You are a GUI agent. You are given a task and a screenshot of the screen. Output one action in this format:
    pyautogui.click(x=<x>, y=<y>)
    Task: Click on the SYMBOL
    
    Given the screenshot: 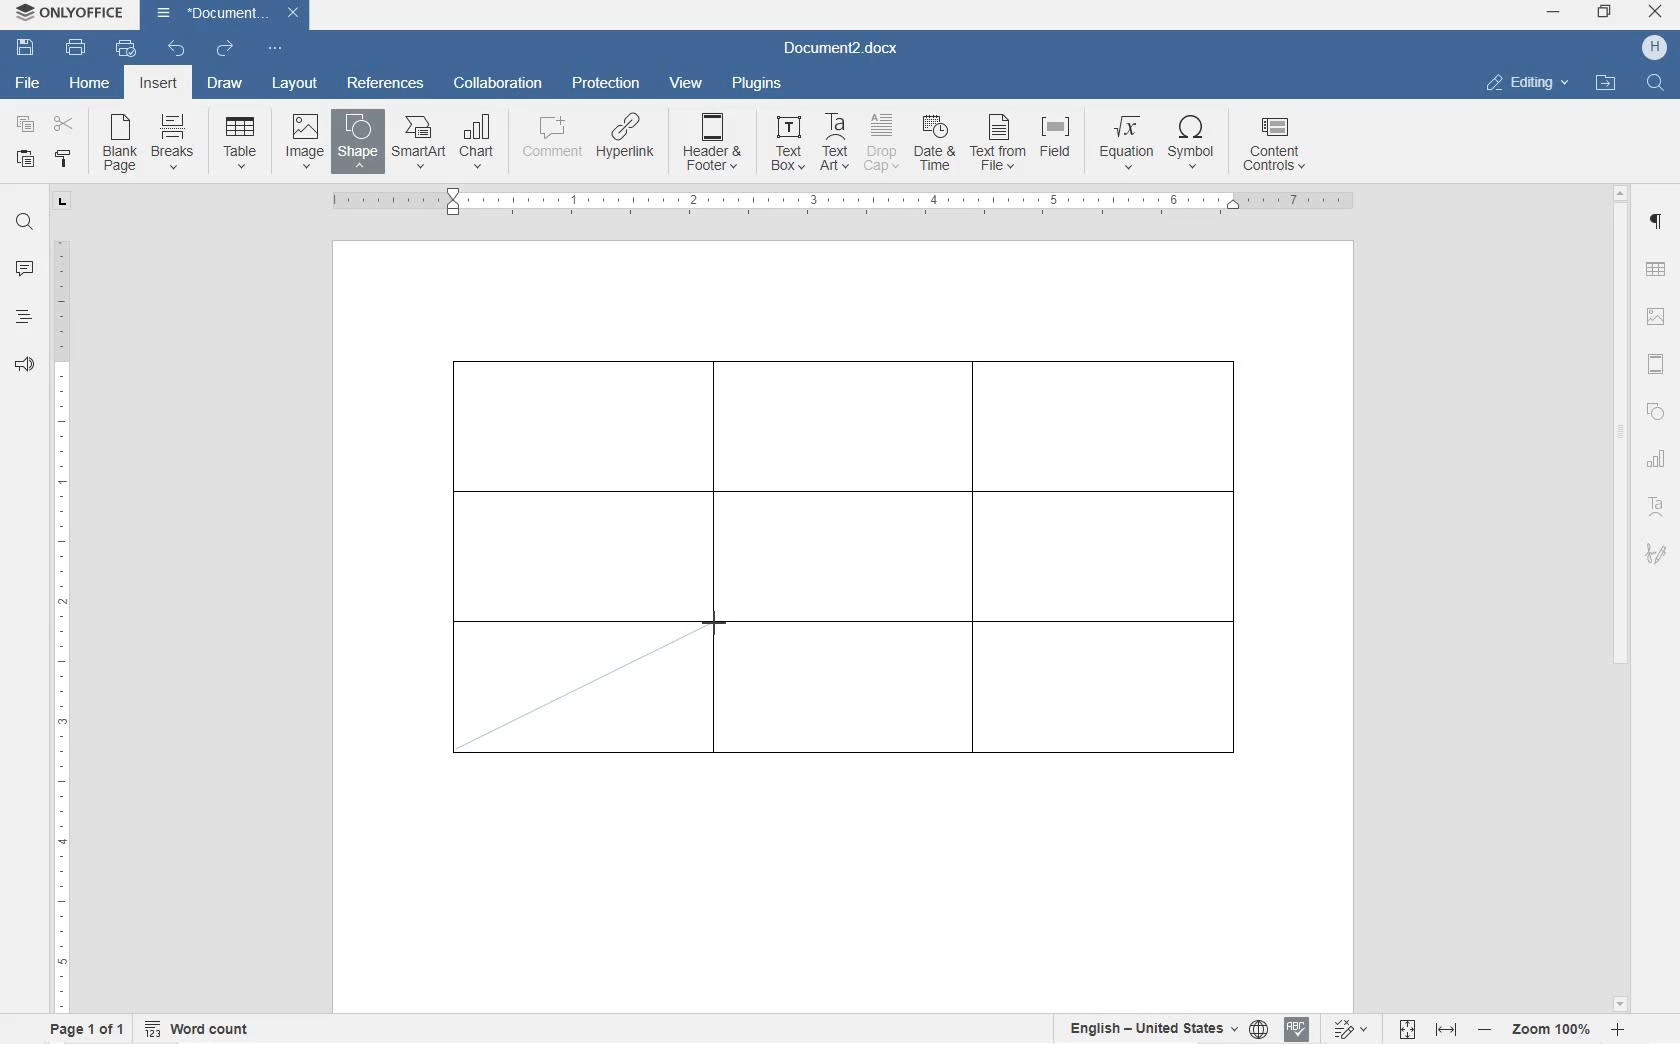 What is the action you would take?
    pyautogui.click(x=1193, y=146)
    